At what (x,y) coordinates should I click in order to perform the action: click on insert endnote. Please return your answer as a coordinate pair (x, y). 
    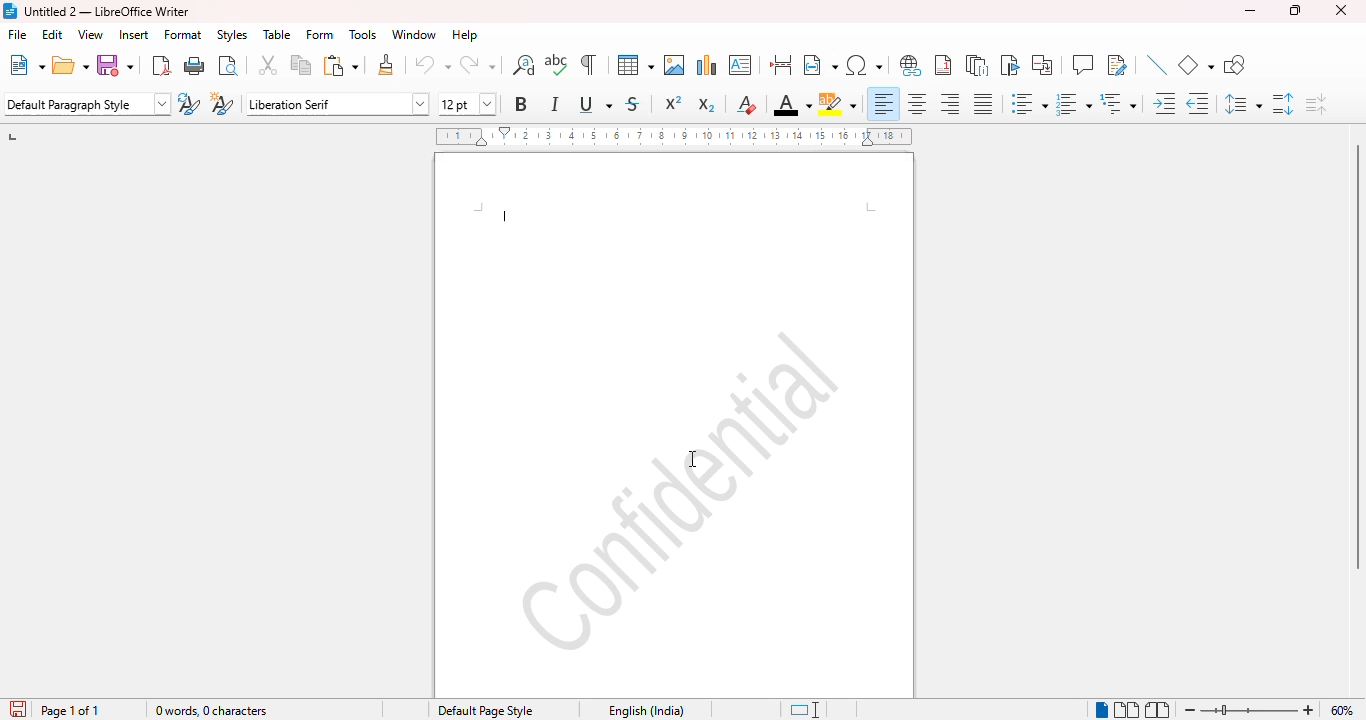
    Looking at the image, I should click on (977, 65).